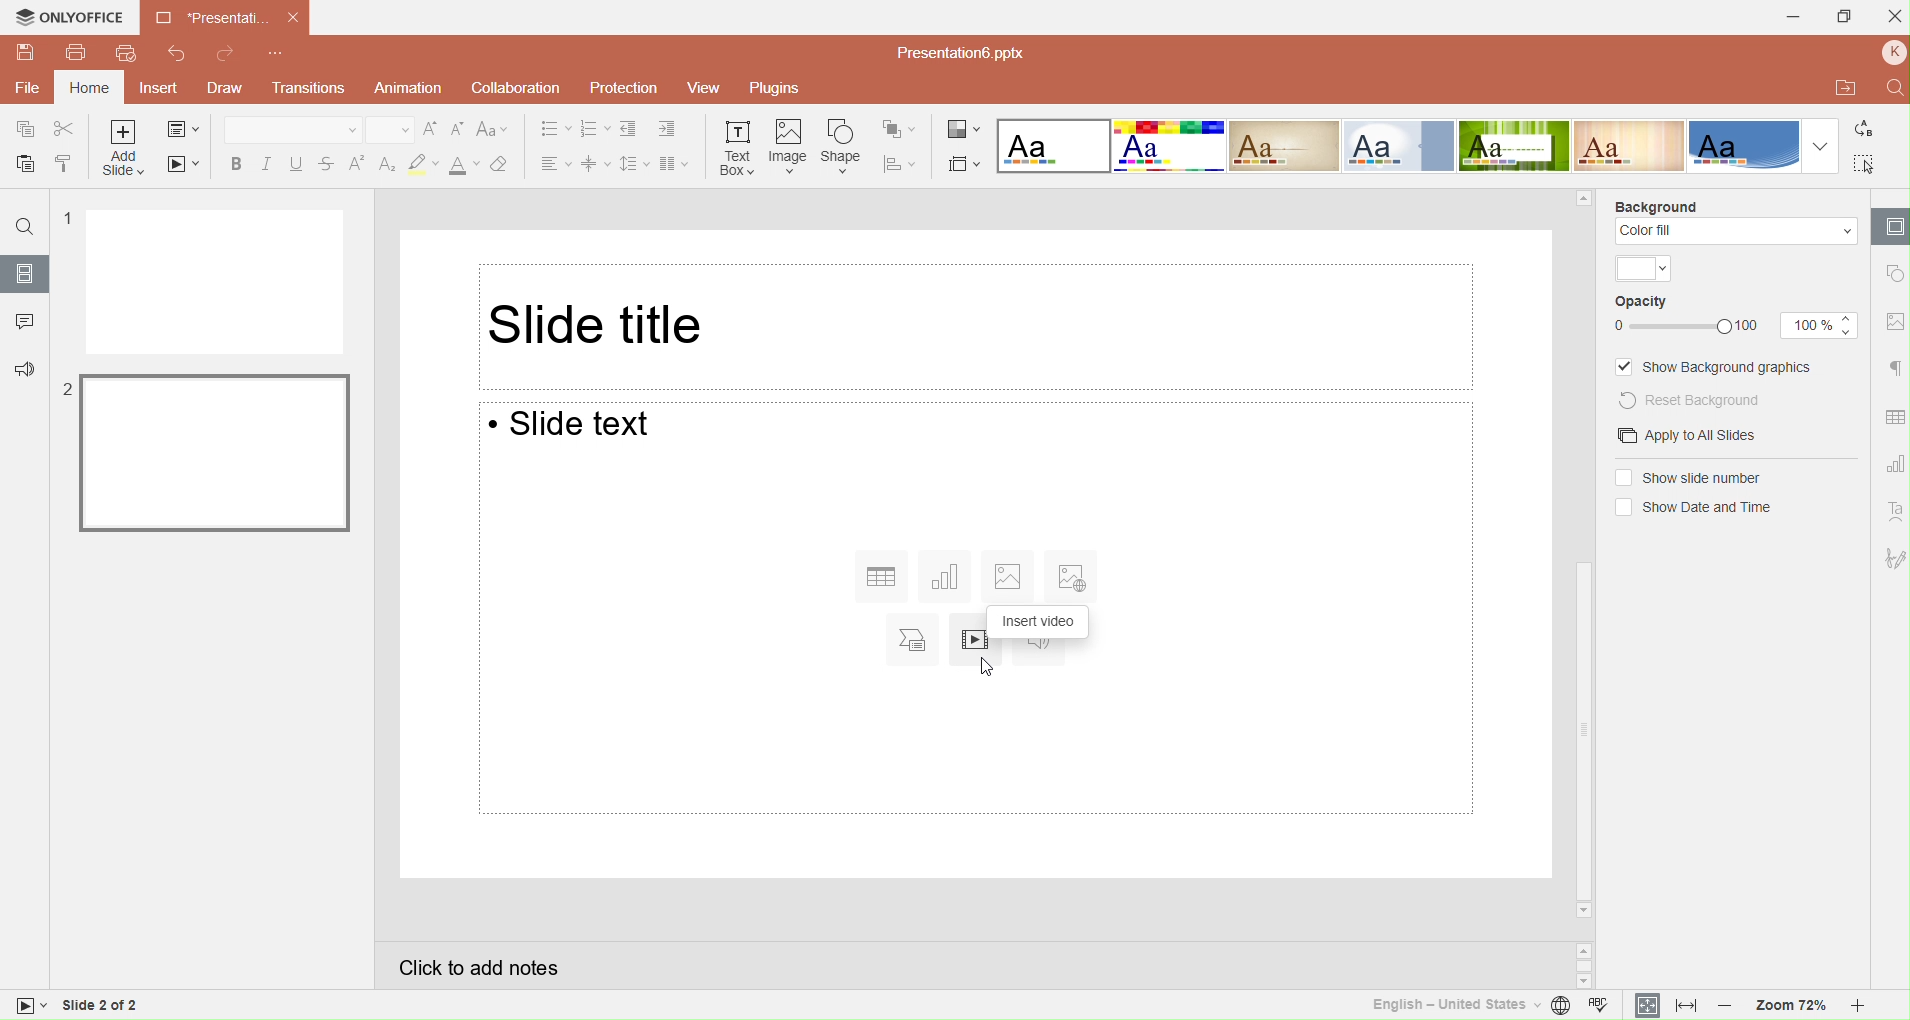  Describe the element at coordinates (900, 128) in the screenshot. I see `Arrange shape` at that location.